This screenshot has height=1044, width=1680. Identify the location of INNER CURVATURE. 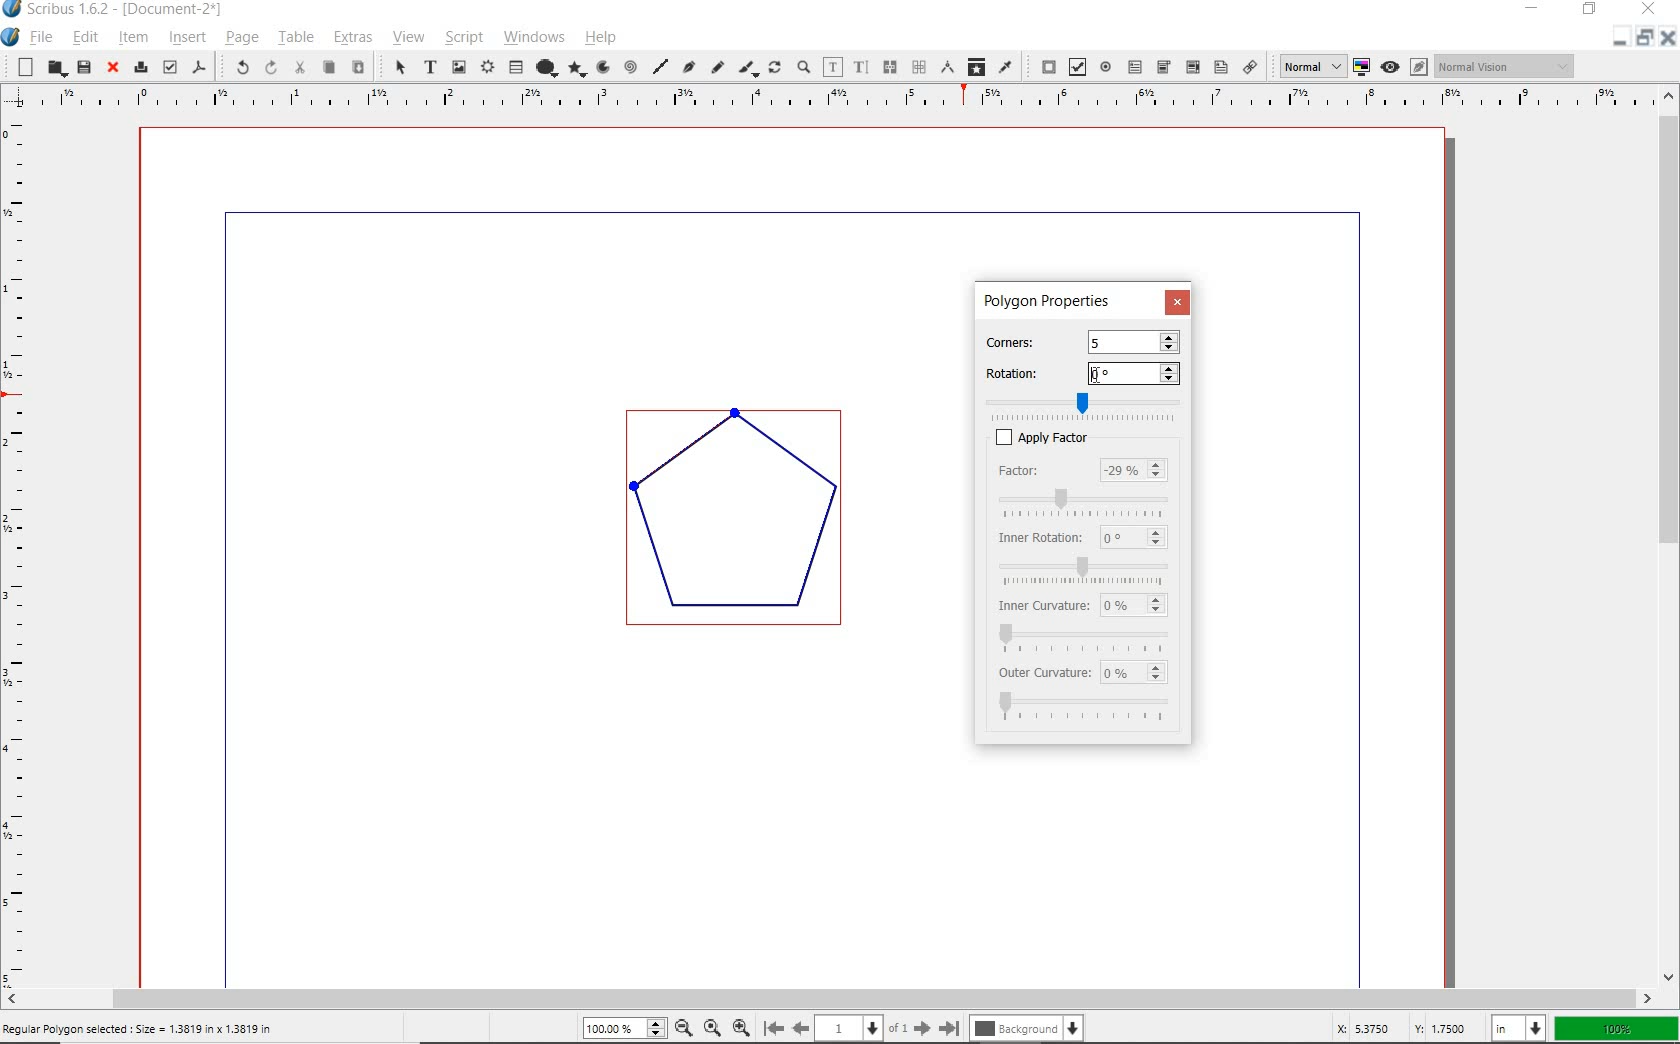
(1040, 604).